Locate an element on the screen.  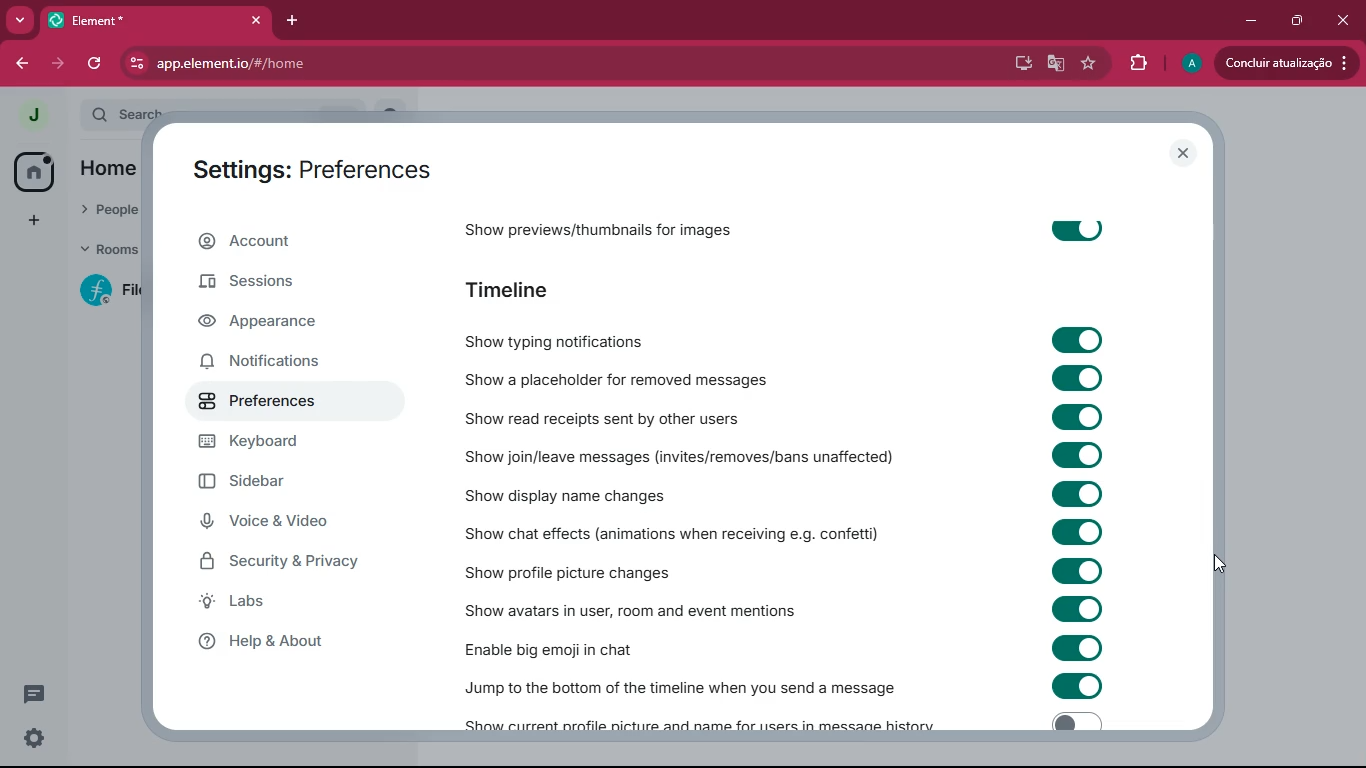
desktop is located at coordinates (1021, 64).